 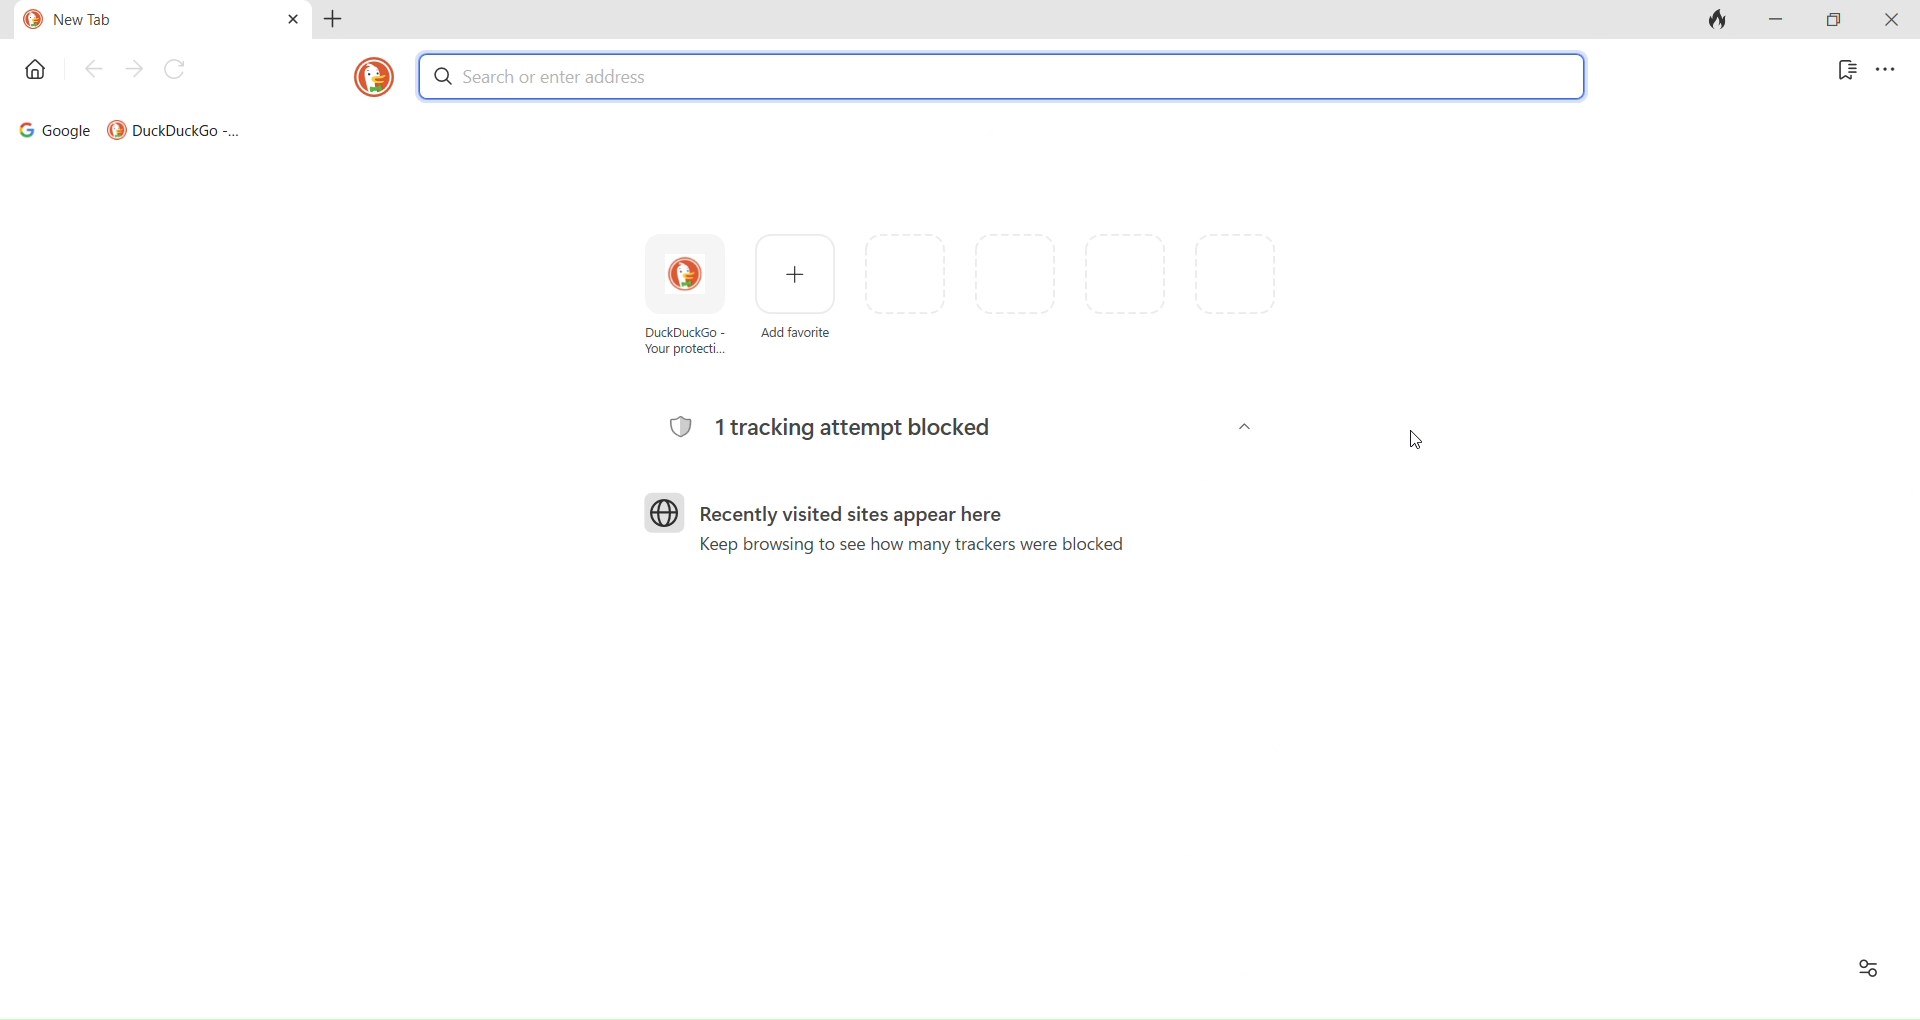 I want to click on recently visited sites appear here keep browsing to see how many trackers were blocked., so click(x=892, y=533).